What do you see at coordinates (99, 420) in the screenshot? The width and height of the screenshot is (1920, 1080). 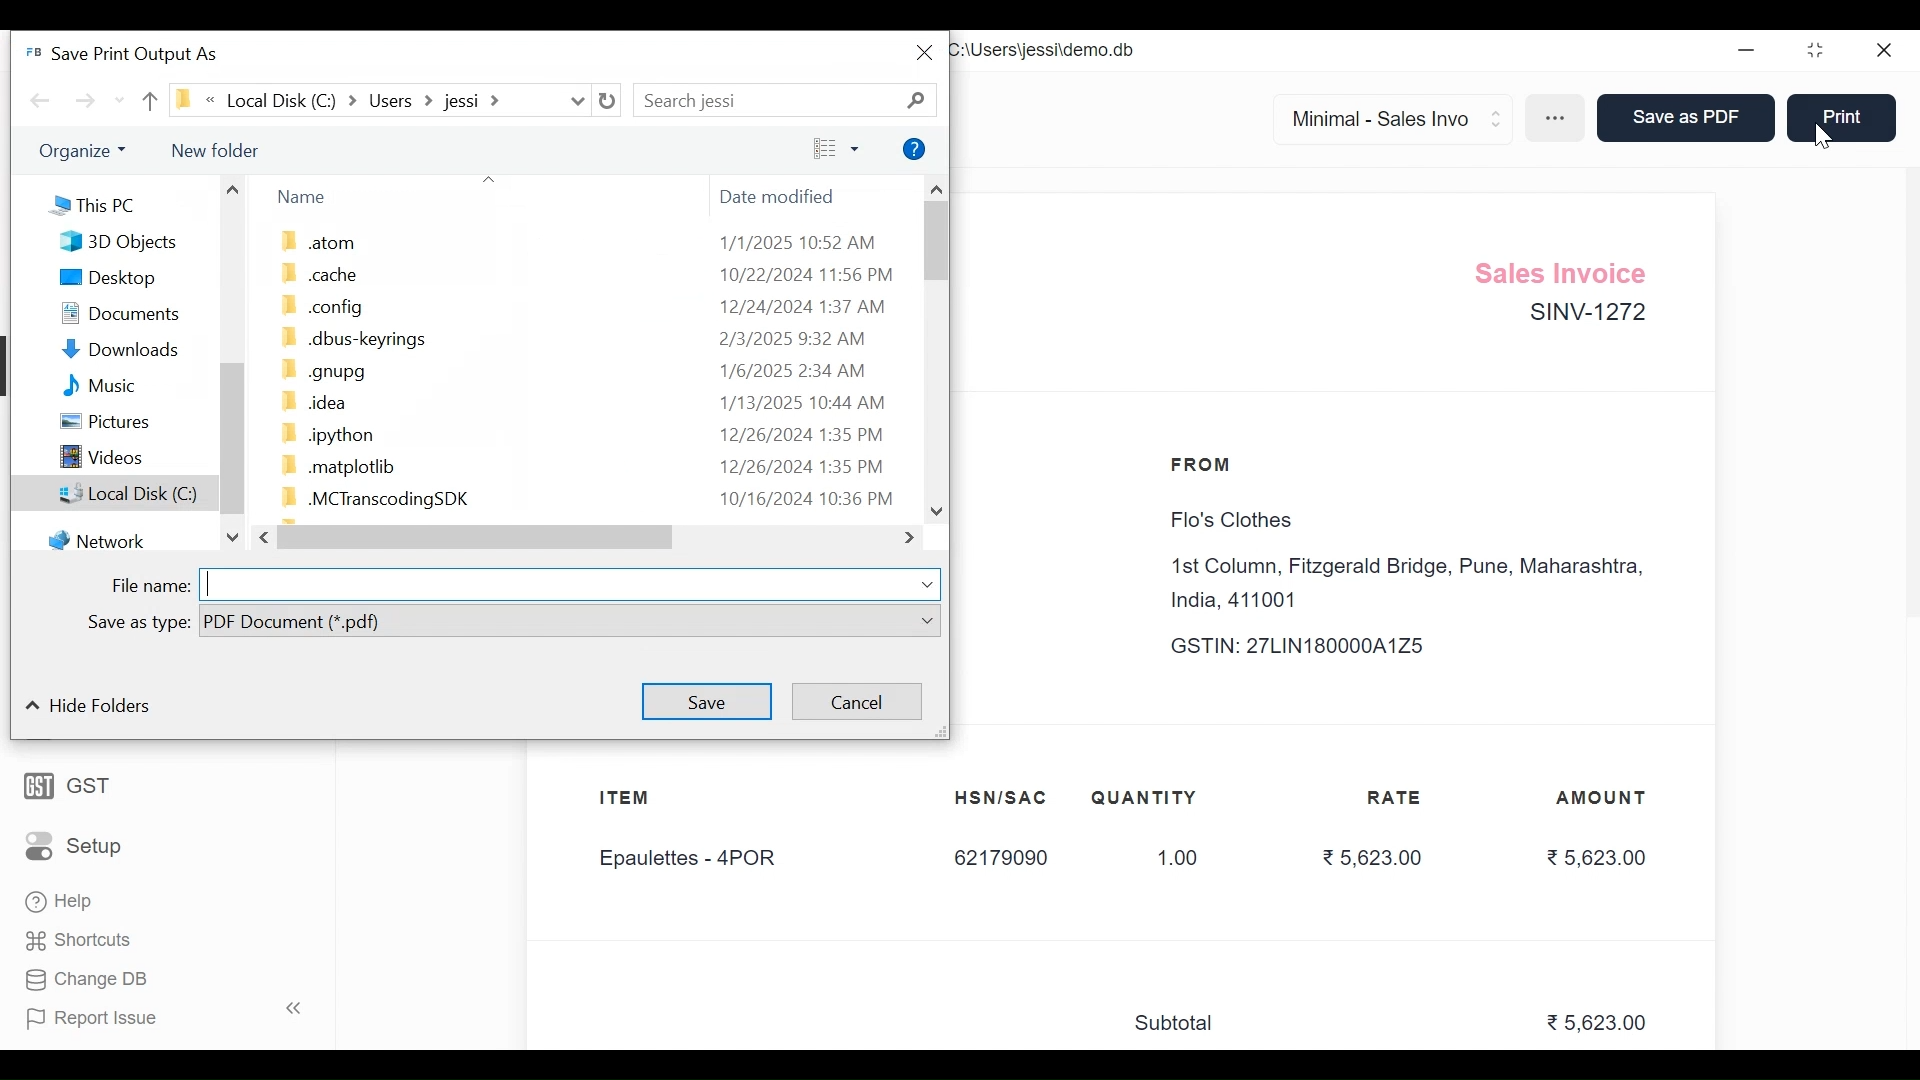 I see `Pictures` at bounding box center [99, 420].